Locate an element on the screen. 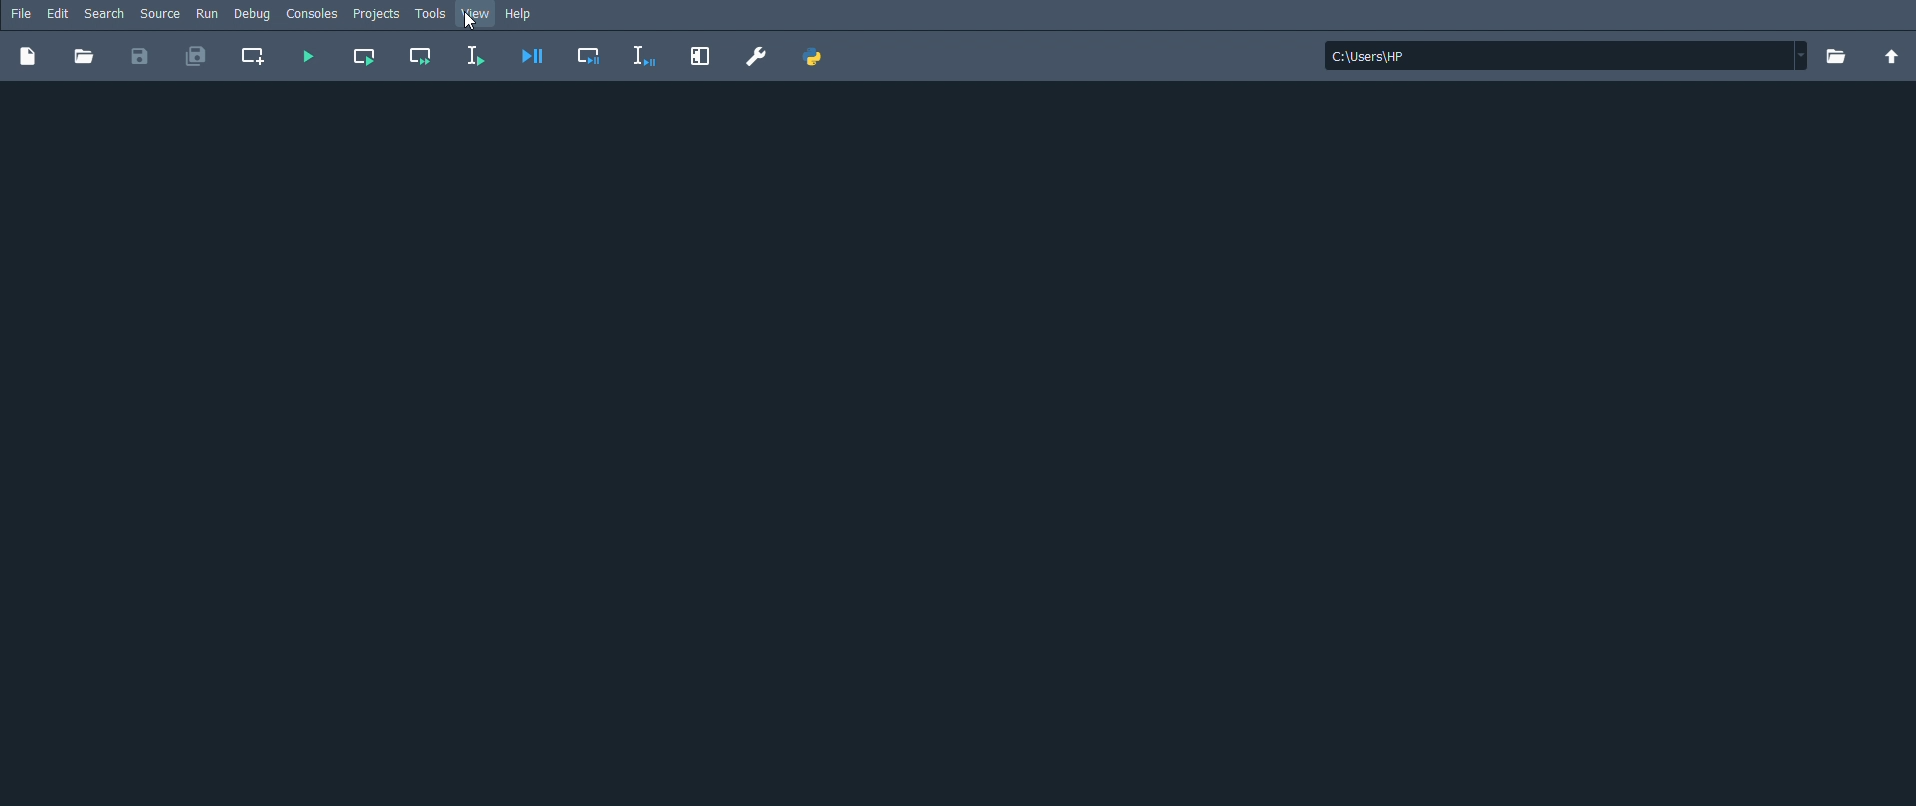 This screenshot has height=806, width=1916. Search is located at coordinates (105, 14).